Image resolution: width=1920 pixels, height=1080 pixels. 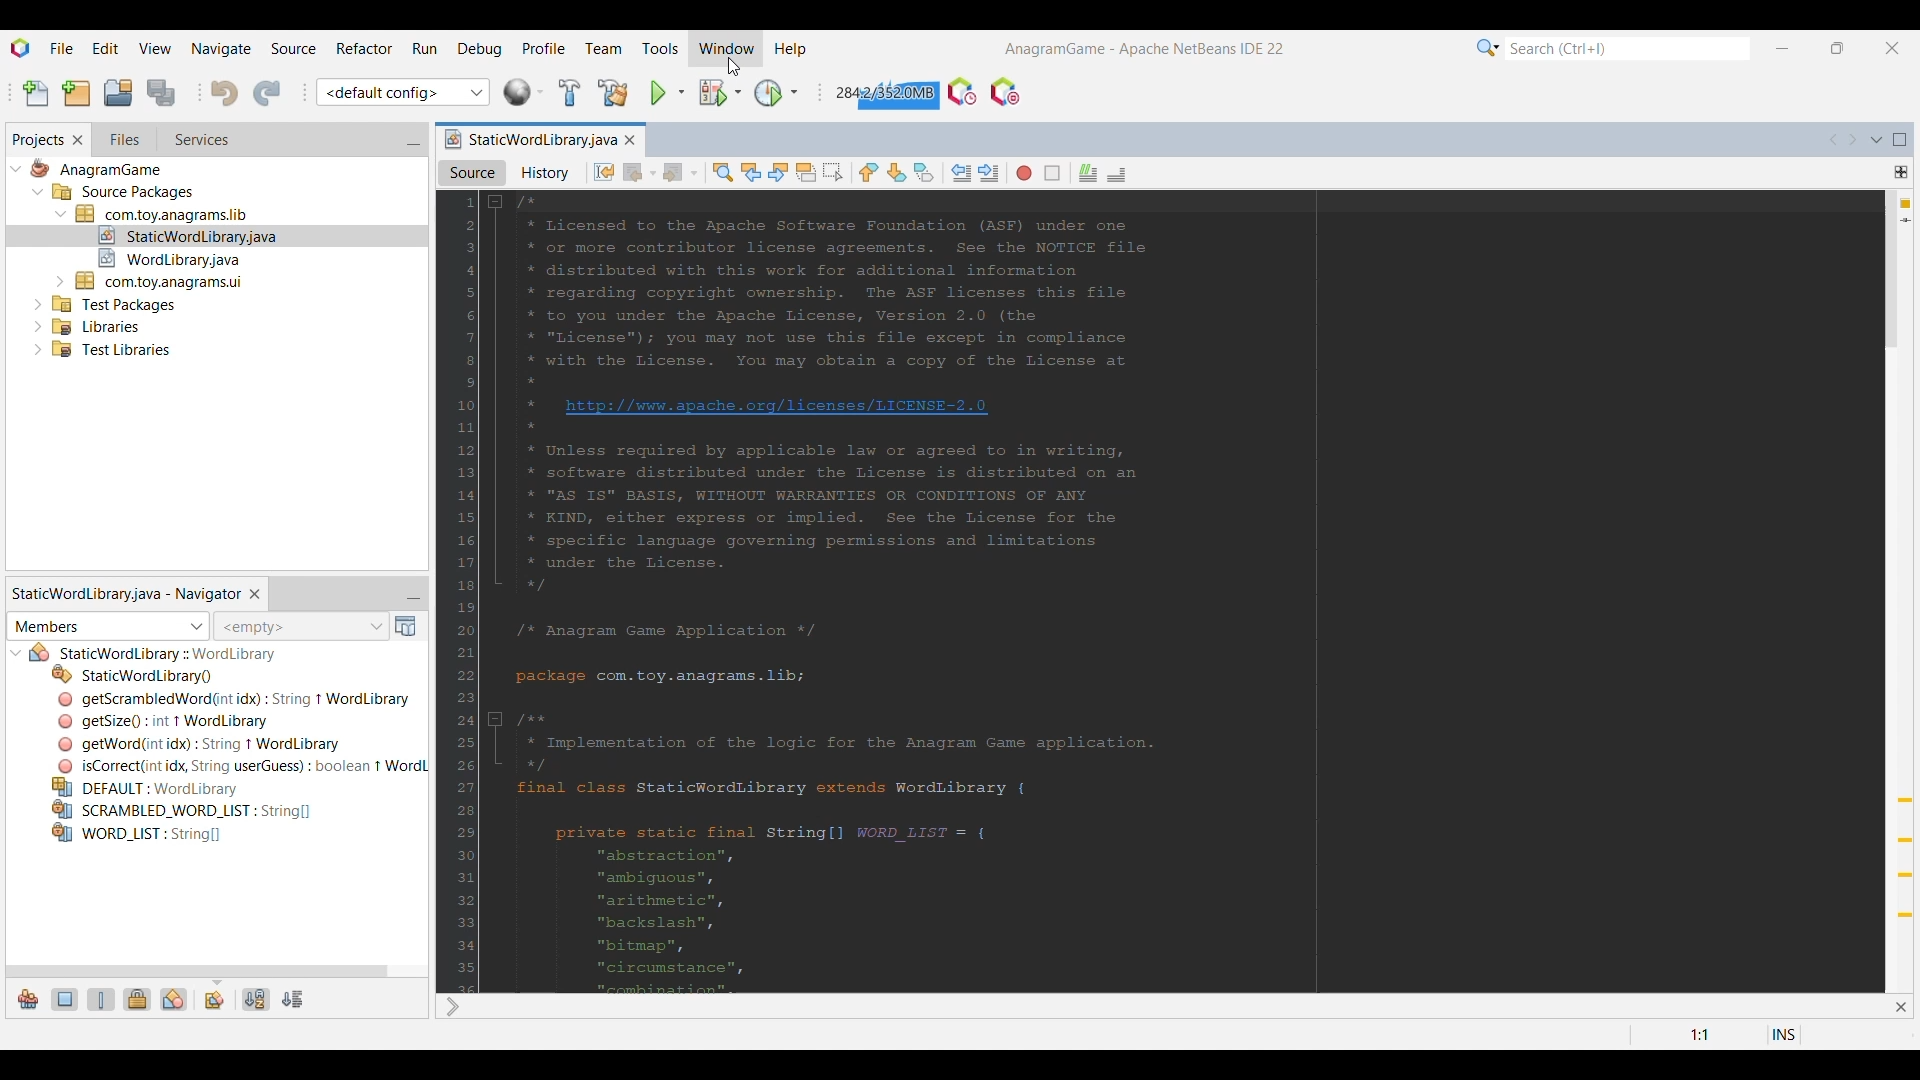 I want to click on cursor, so click(x=734, y=66).